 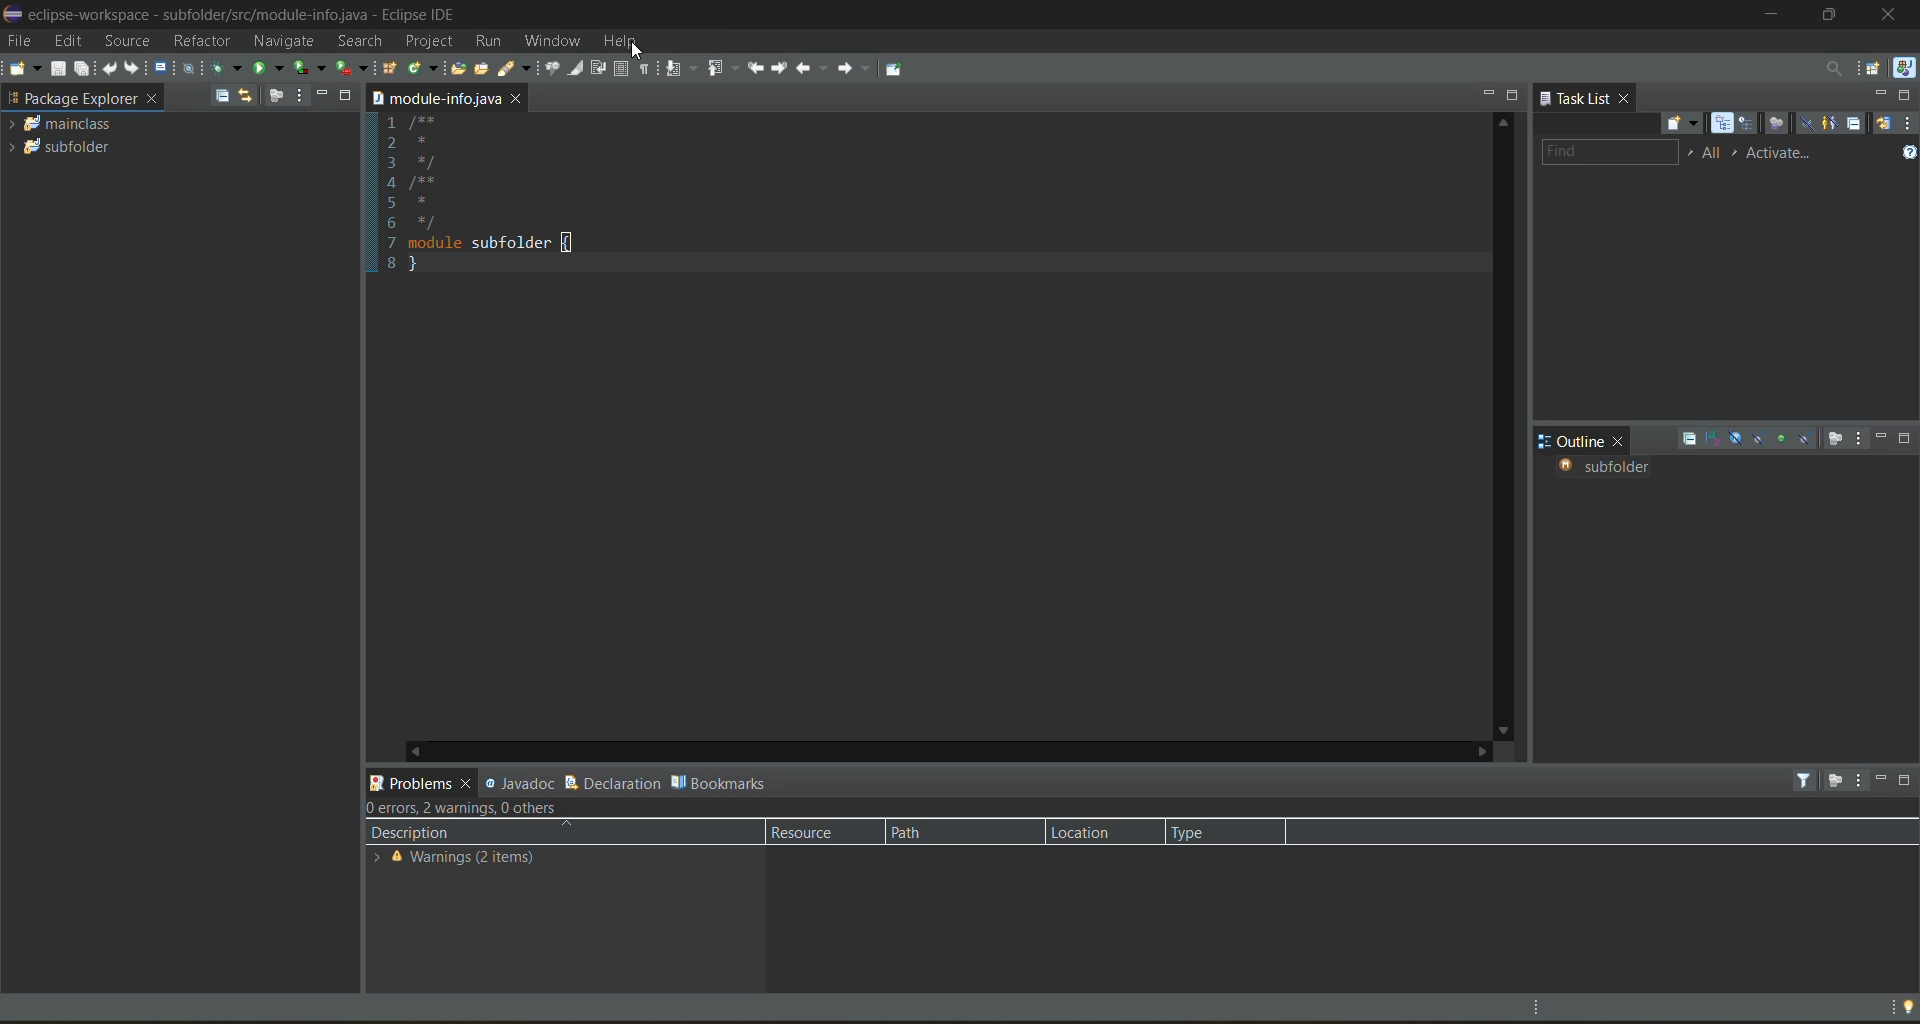 What do you see at coordinates (814, 833) in the screenshot?
I see `resource` at bounding box center [814, 833].